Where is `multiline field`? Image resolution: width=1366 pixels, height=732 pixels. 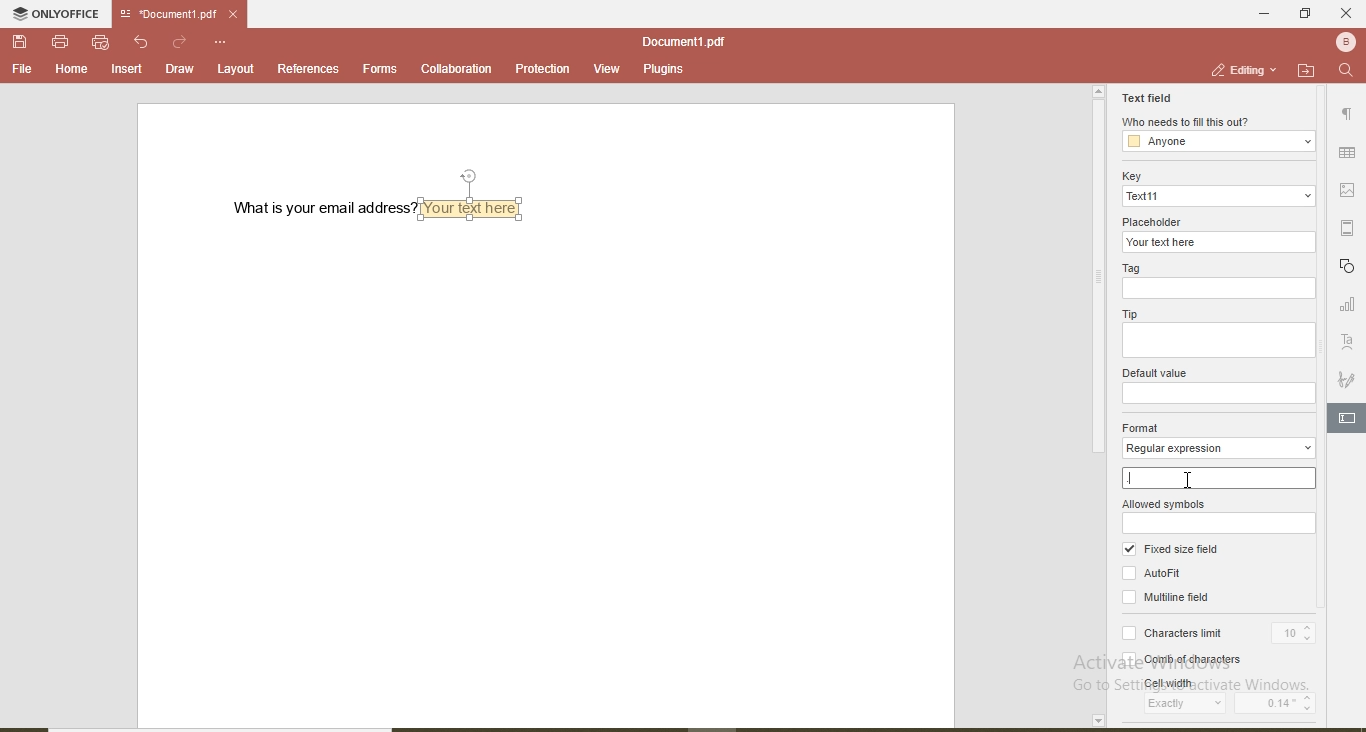 multiline field is located at coordinates (1171, 599).